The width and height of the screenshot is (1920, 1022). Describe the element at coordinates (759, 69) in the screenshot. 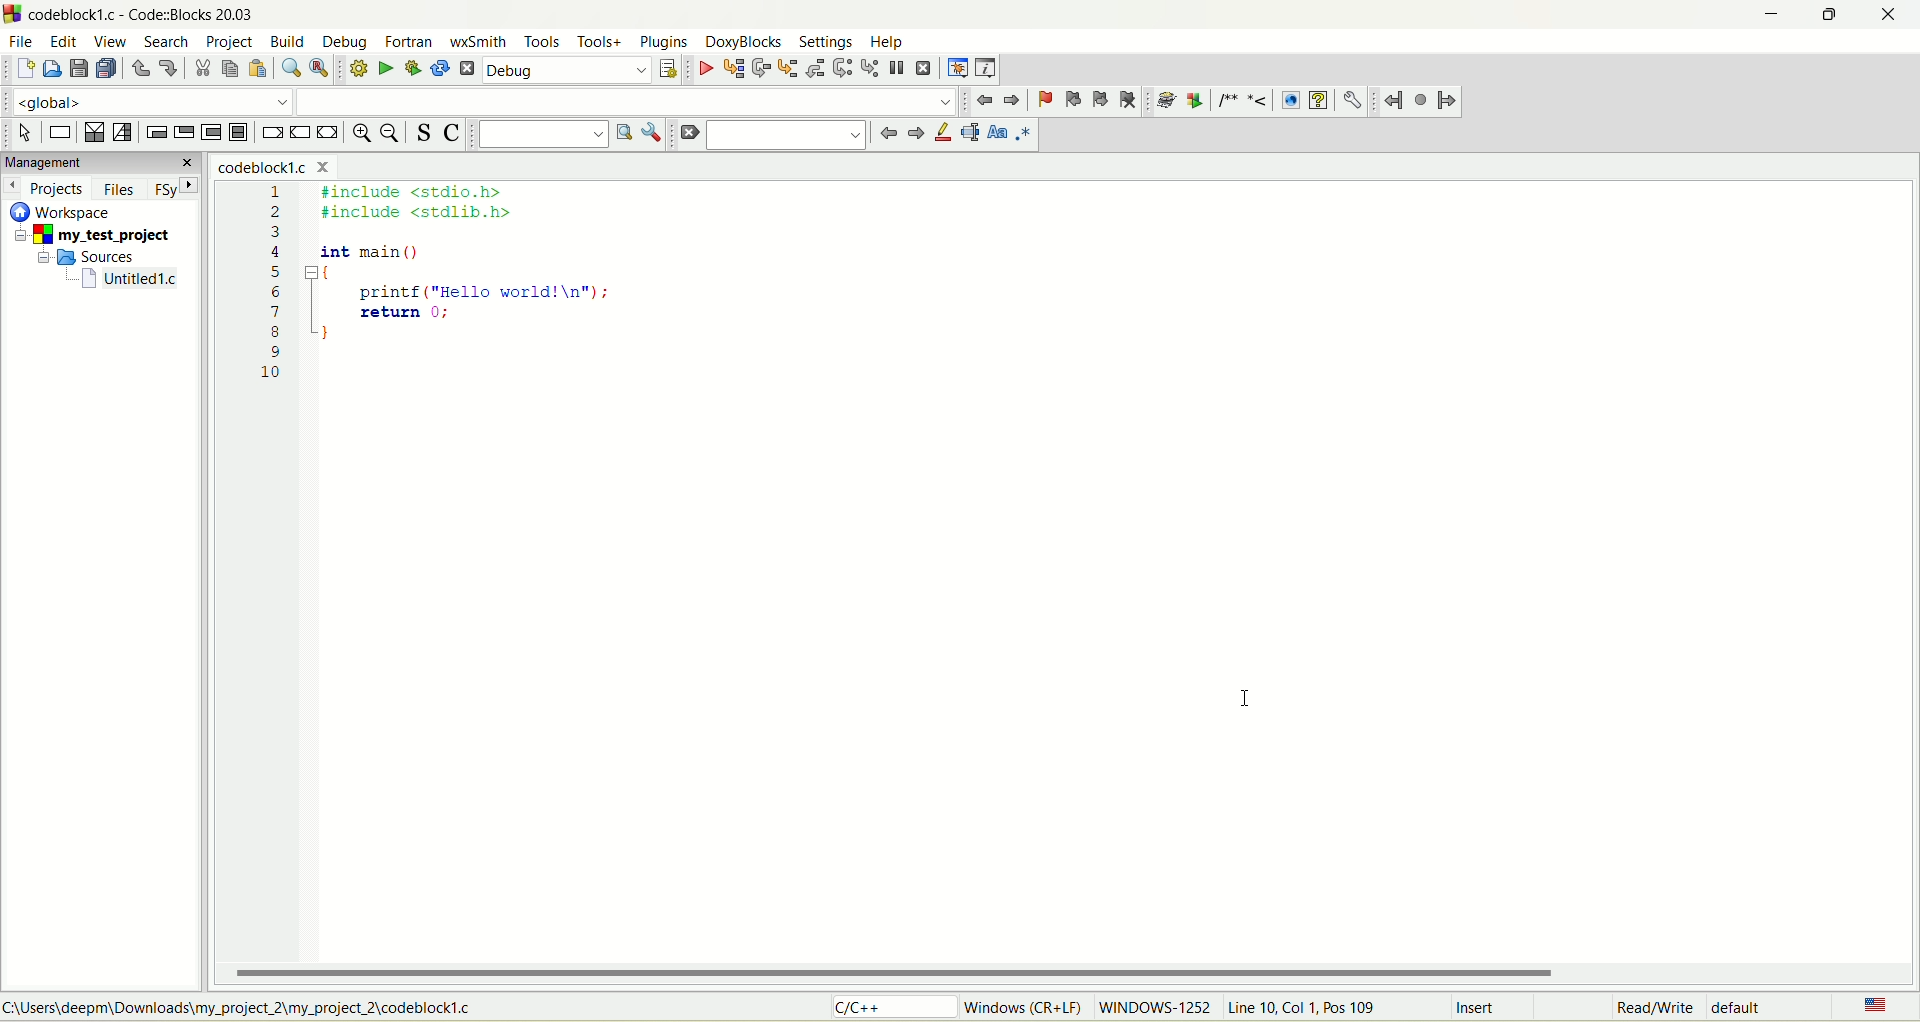

I see `next line` at that location.